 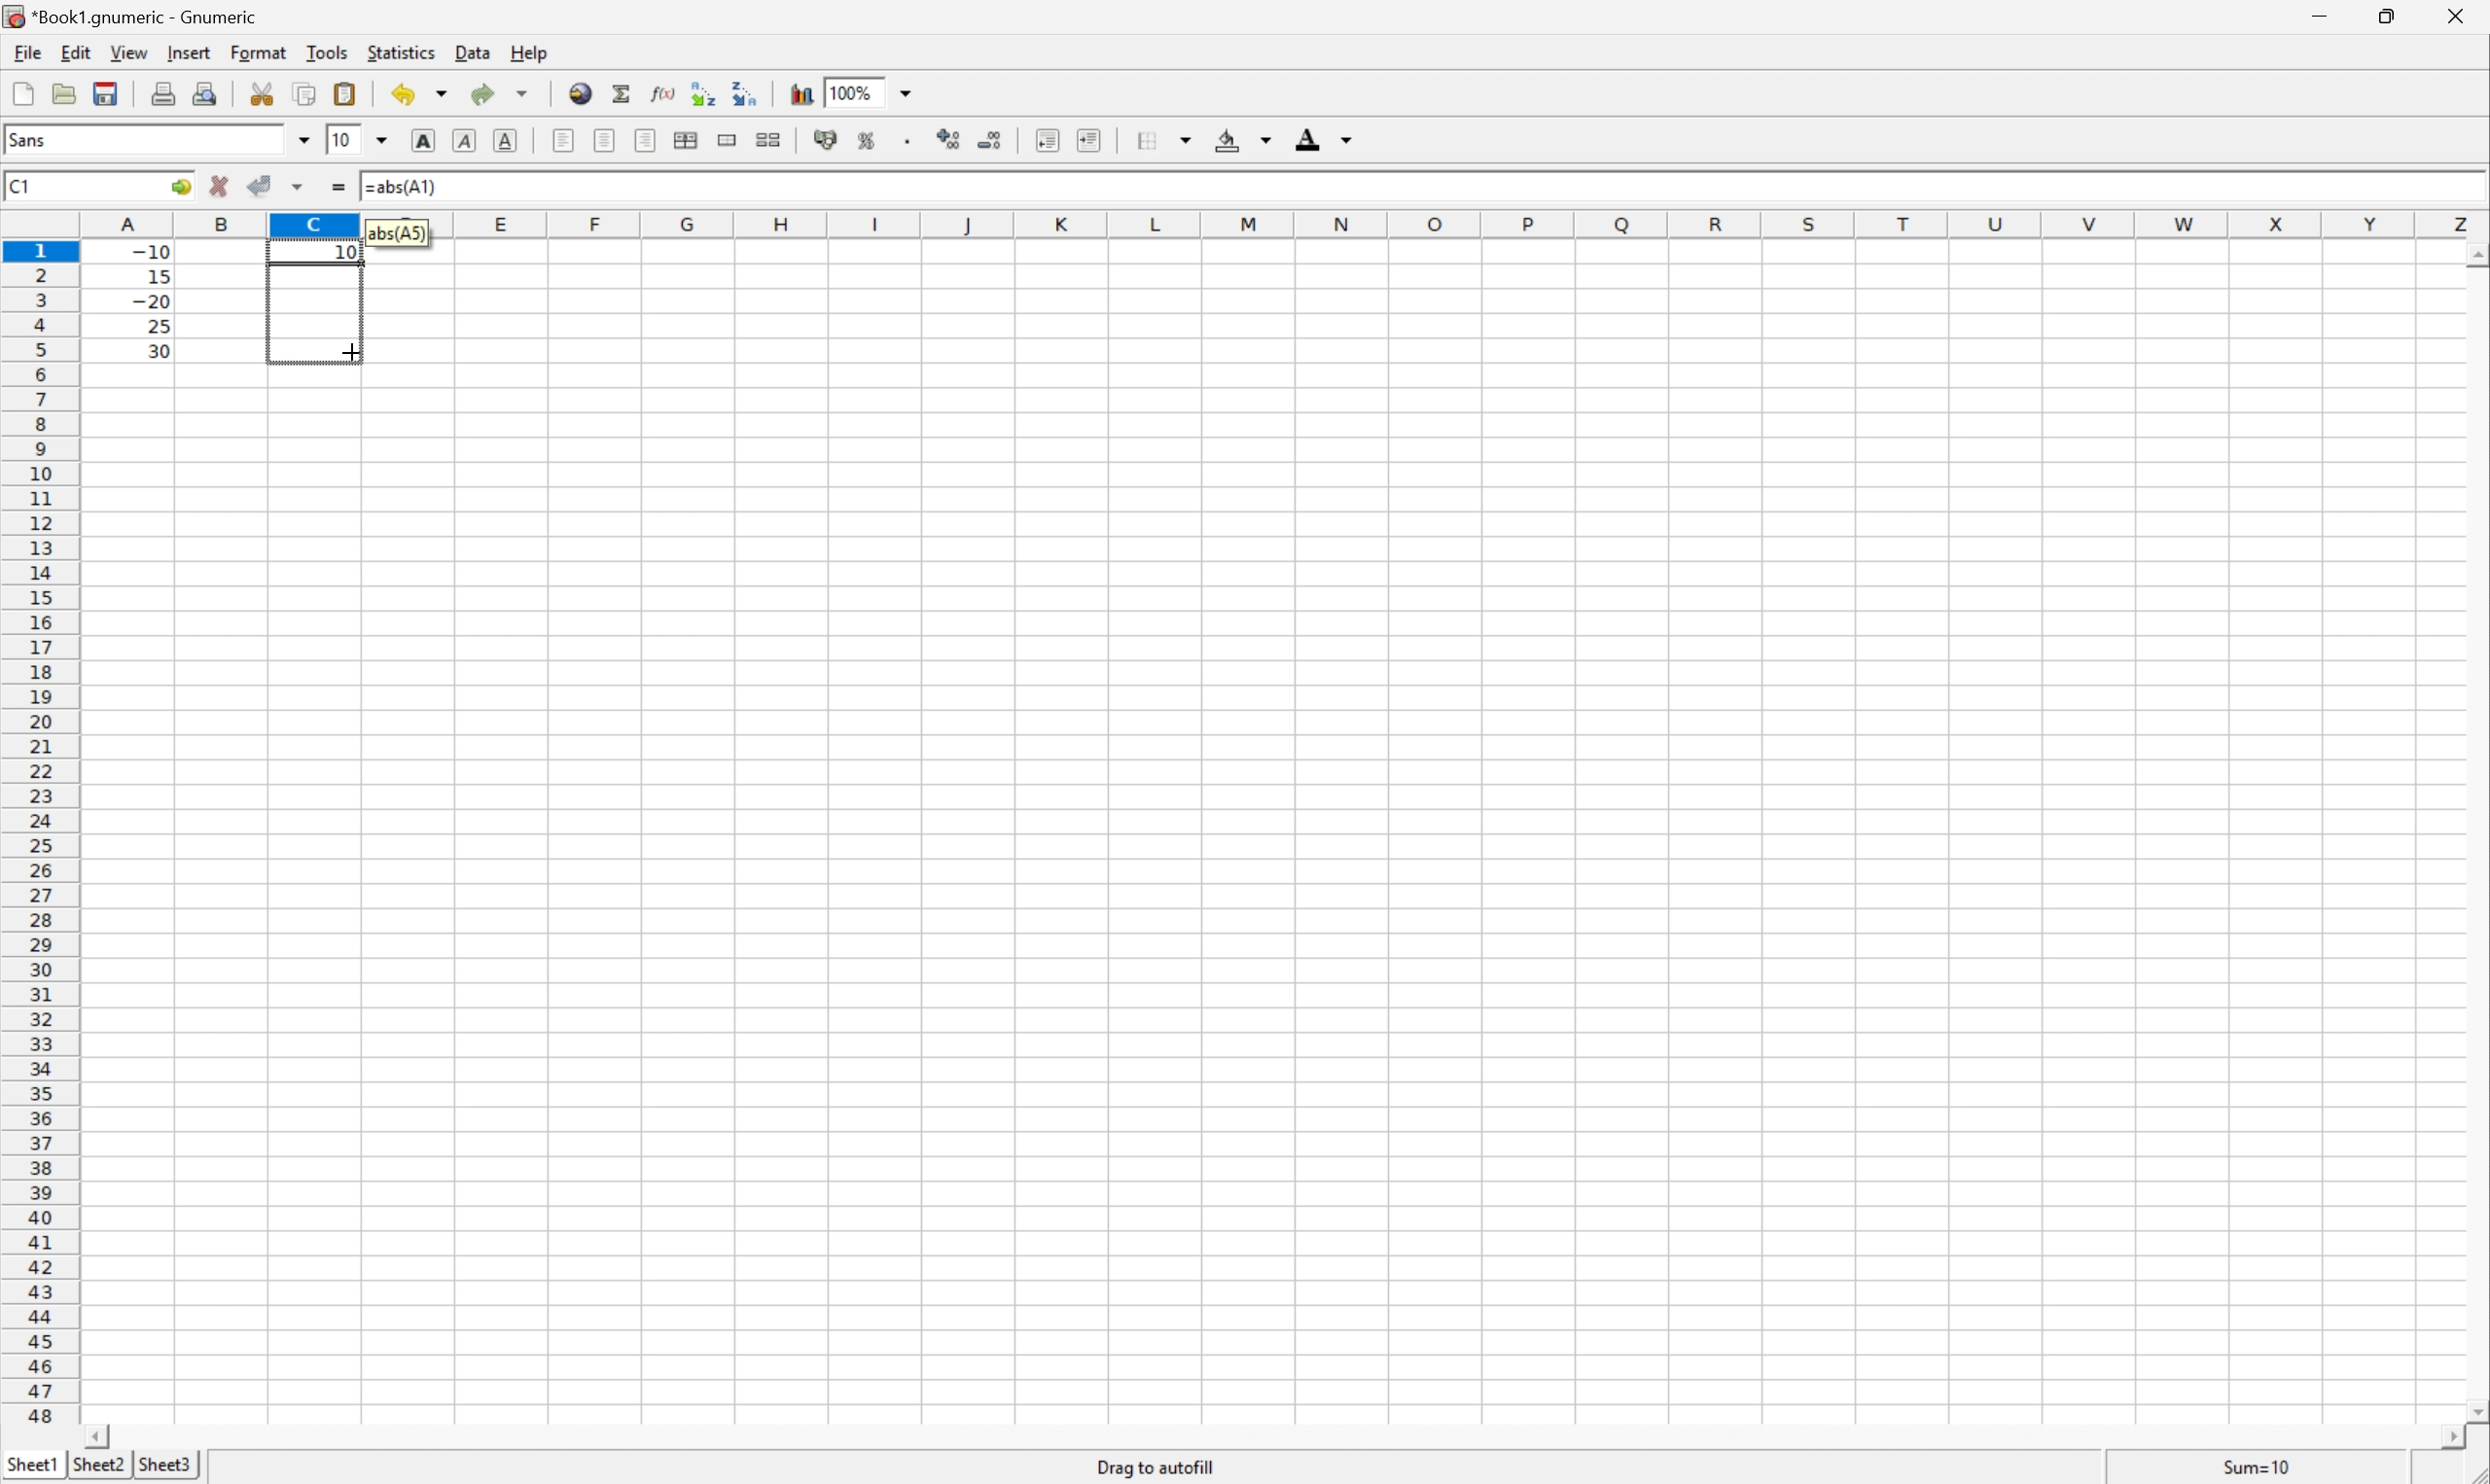 What do you see at coordinates (2383, 17) in the screenshot?
I see `Restore down` at bounding box center [2383, 17].